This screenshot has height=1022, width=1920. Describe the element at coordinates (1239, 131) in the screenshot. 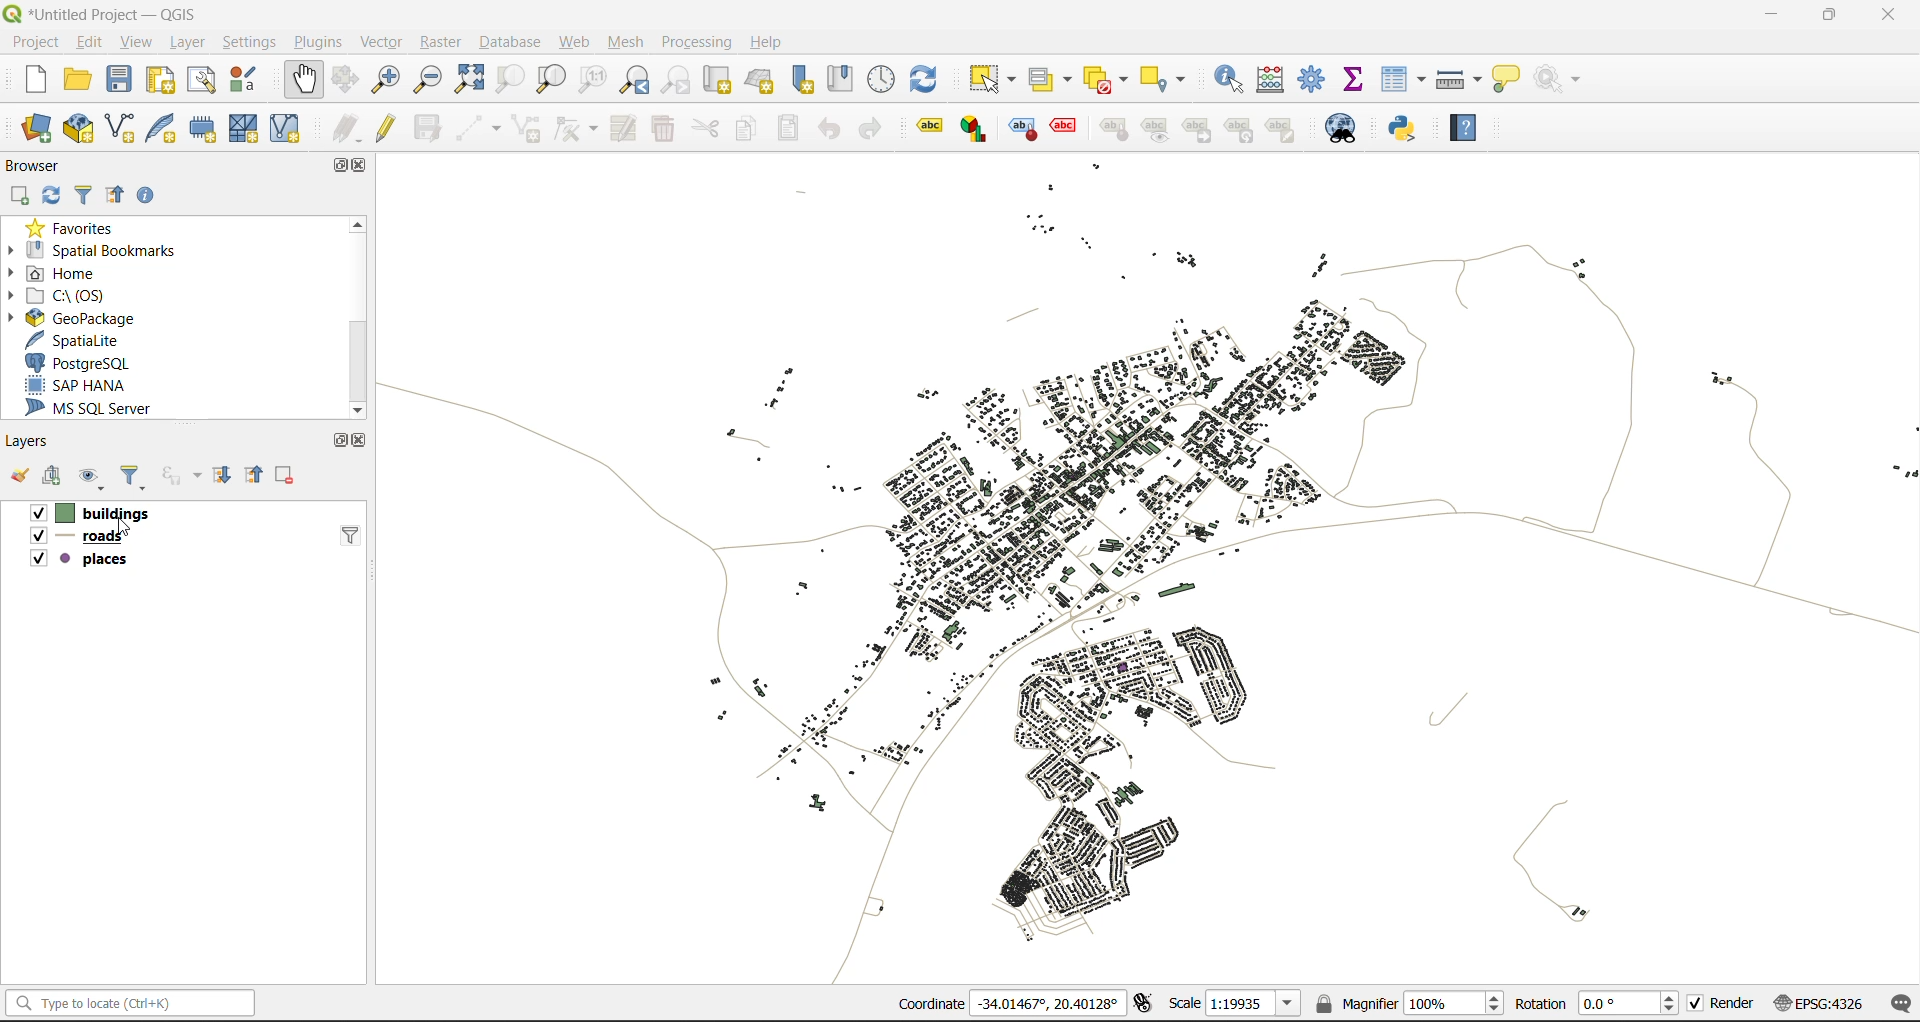

I see `rotate a label` at that location.